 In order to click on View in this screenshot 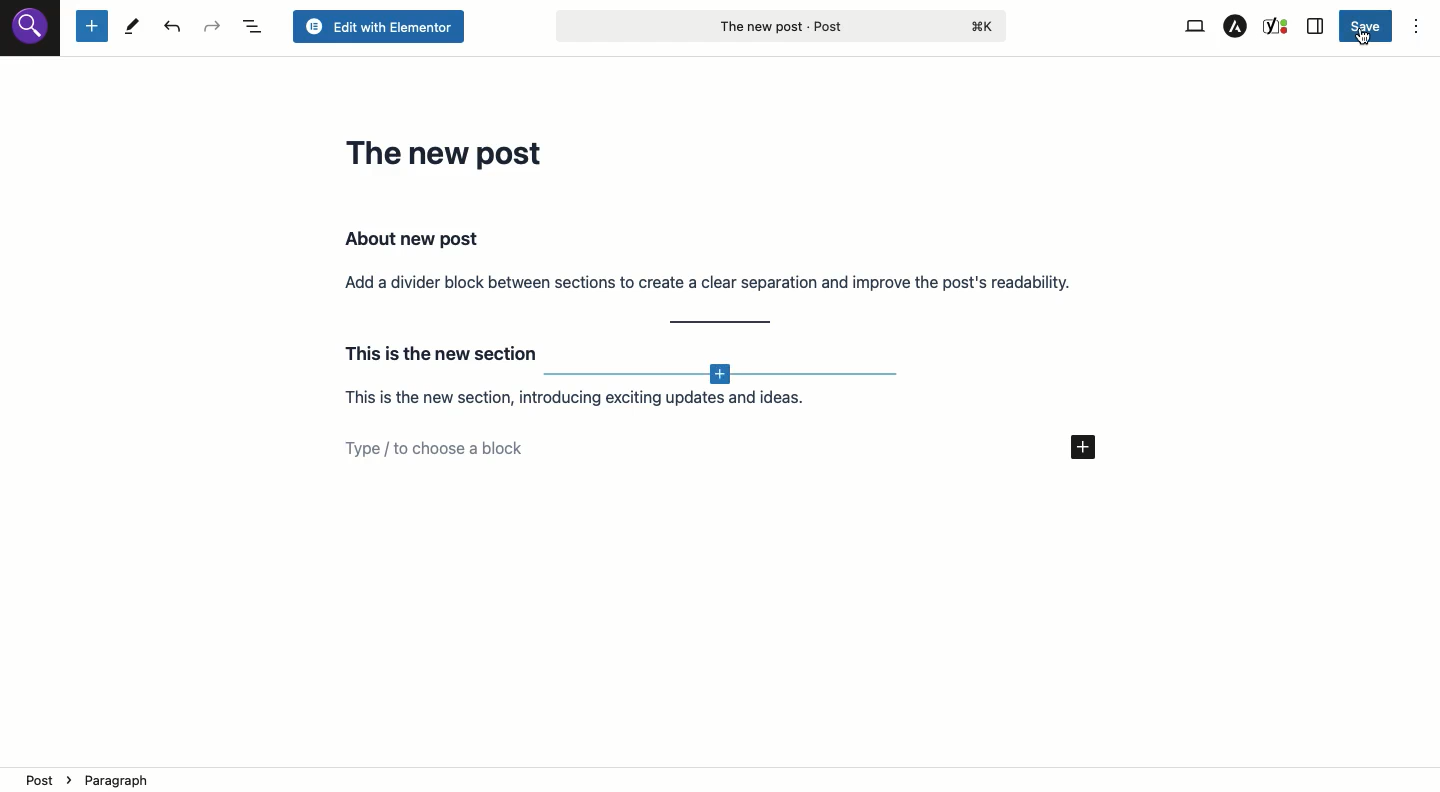, I will do `click(1193, 27)`.